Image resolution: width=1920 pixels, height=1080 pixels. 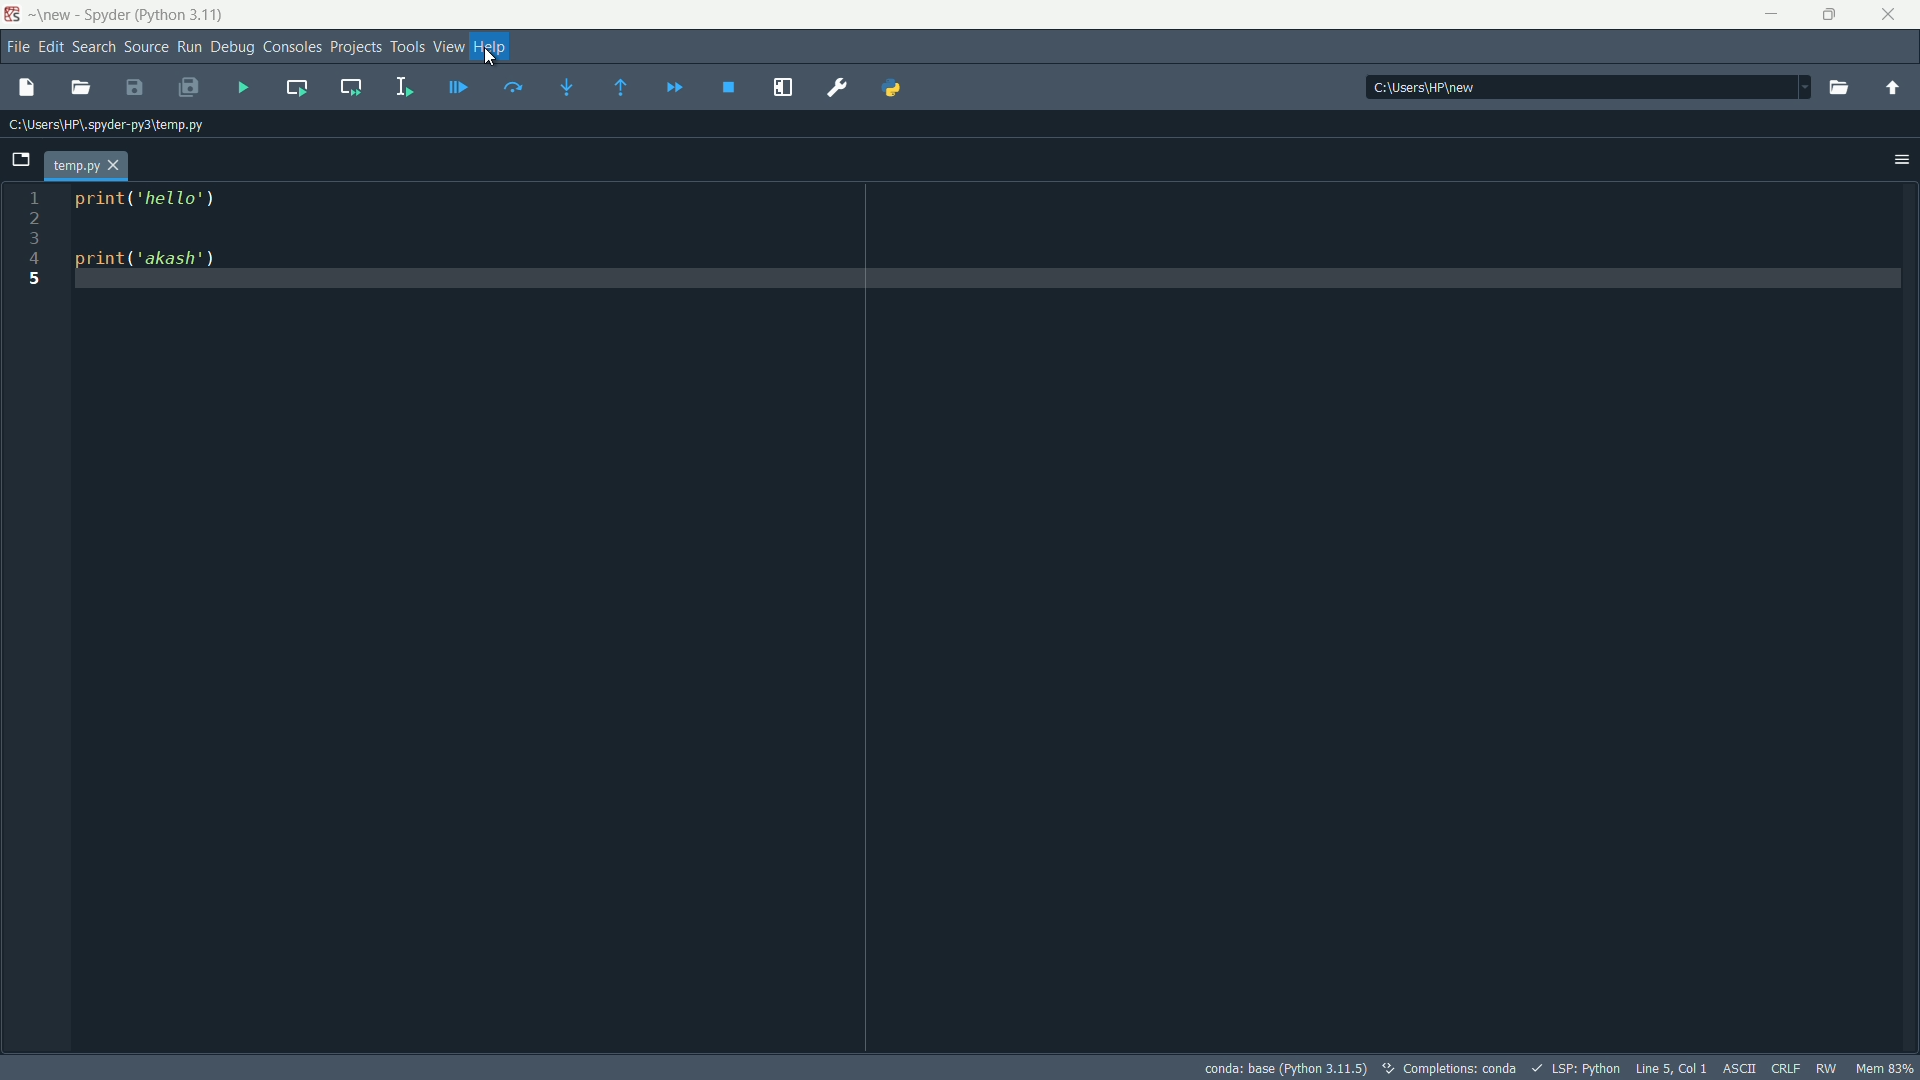 I want to click on close app, so click(x=1890, y=15).